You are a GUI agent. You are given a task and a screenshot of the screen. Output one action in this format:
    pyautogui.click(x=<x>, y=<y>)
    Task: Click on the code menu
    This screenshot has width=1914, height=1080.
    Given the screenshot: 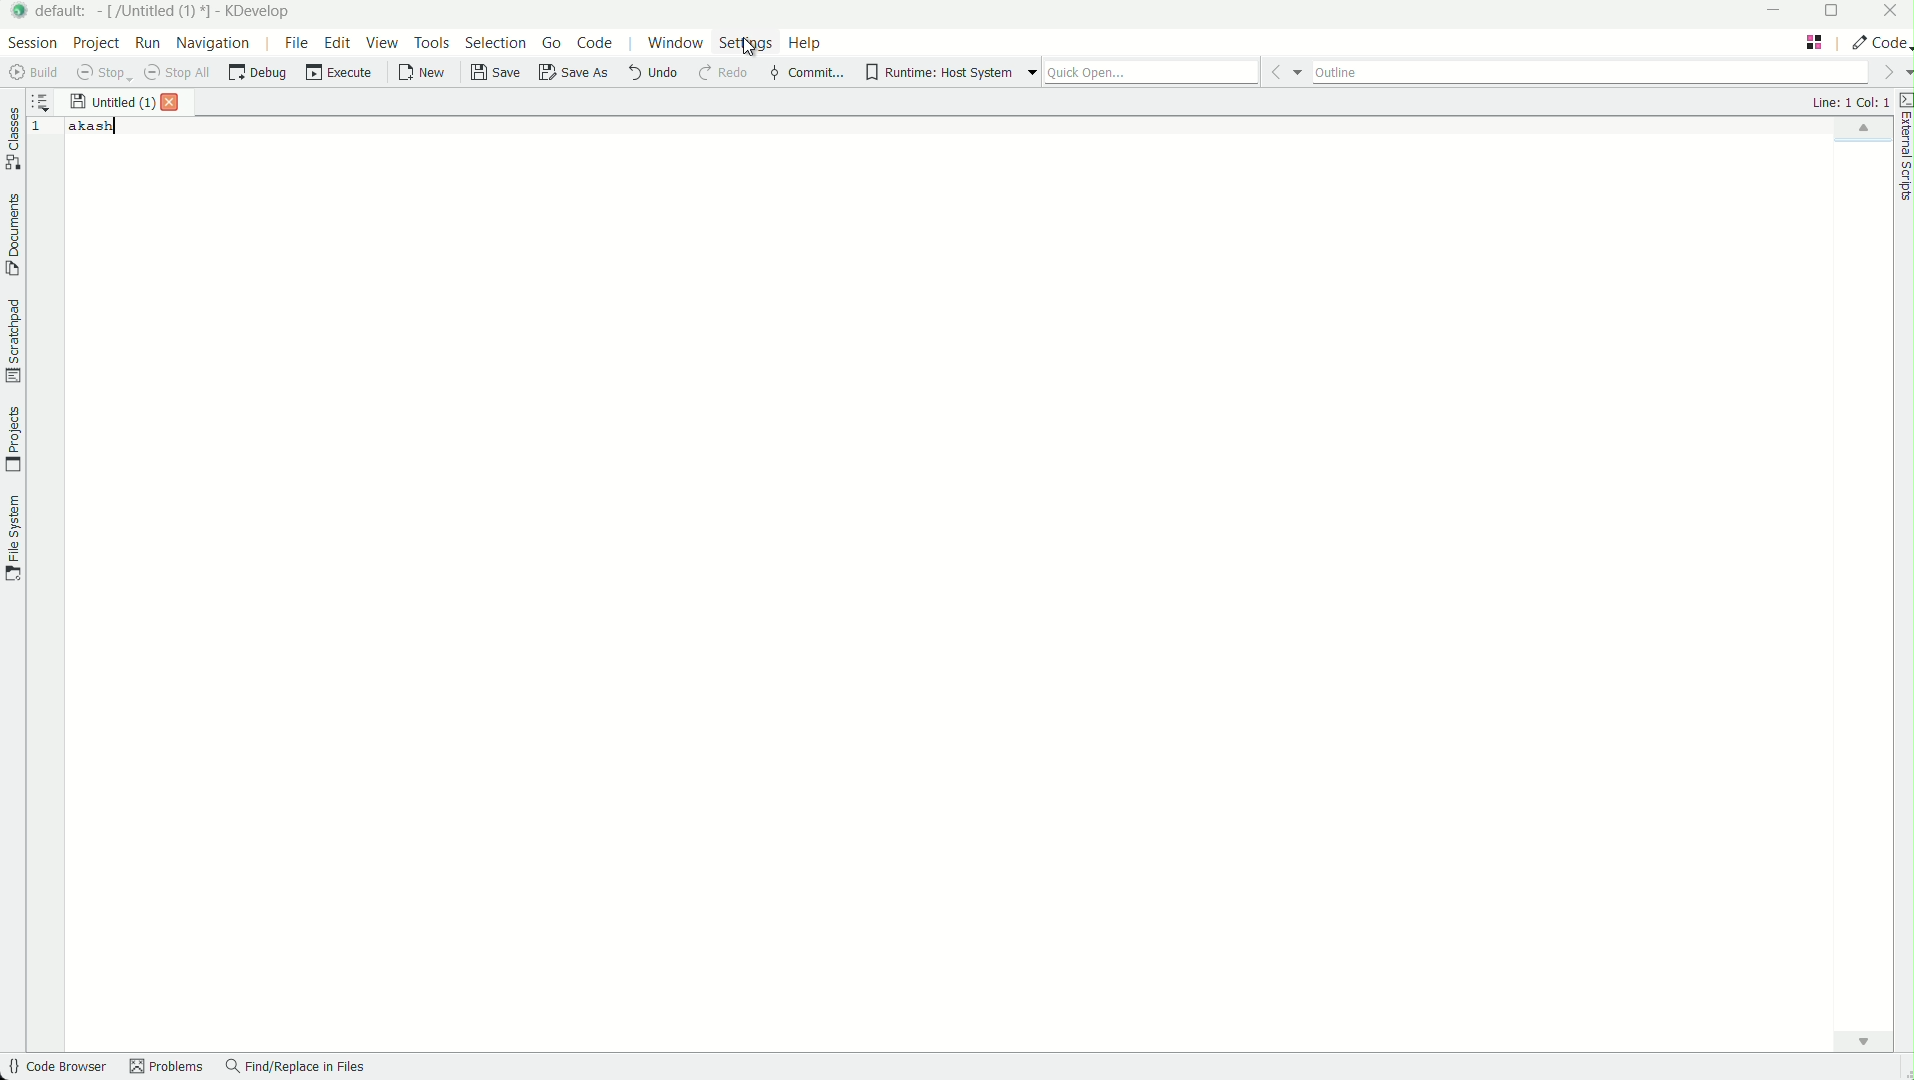 What is the action you would take?
    pyautogui.click(x=596, y=43)
    